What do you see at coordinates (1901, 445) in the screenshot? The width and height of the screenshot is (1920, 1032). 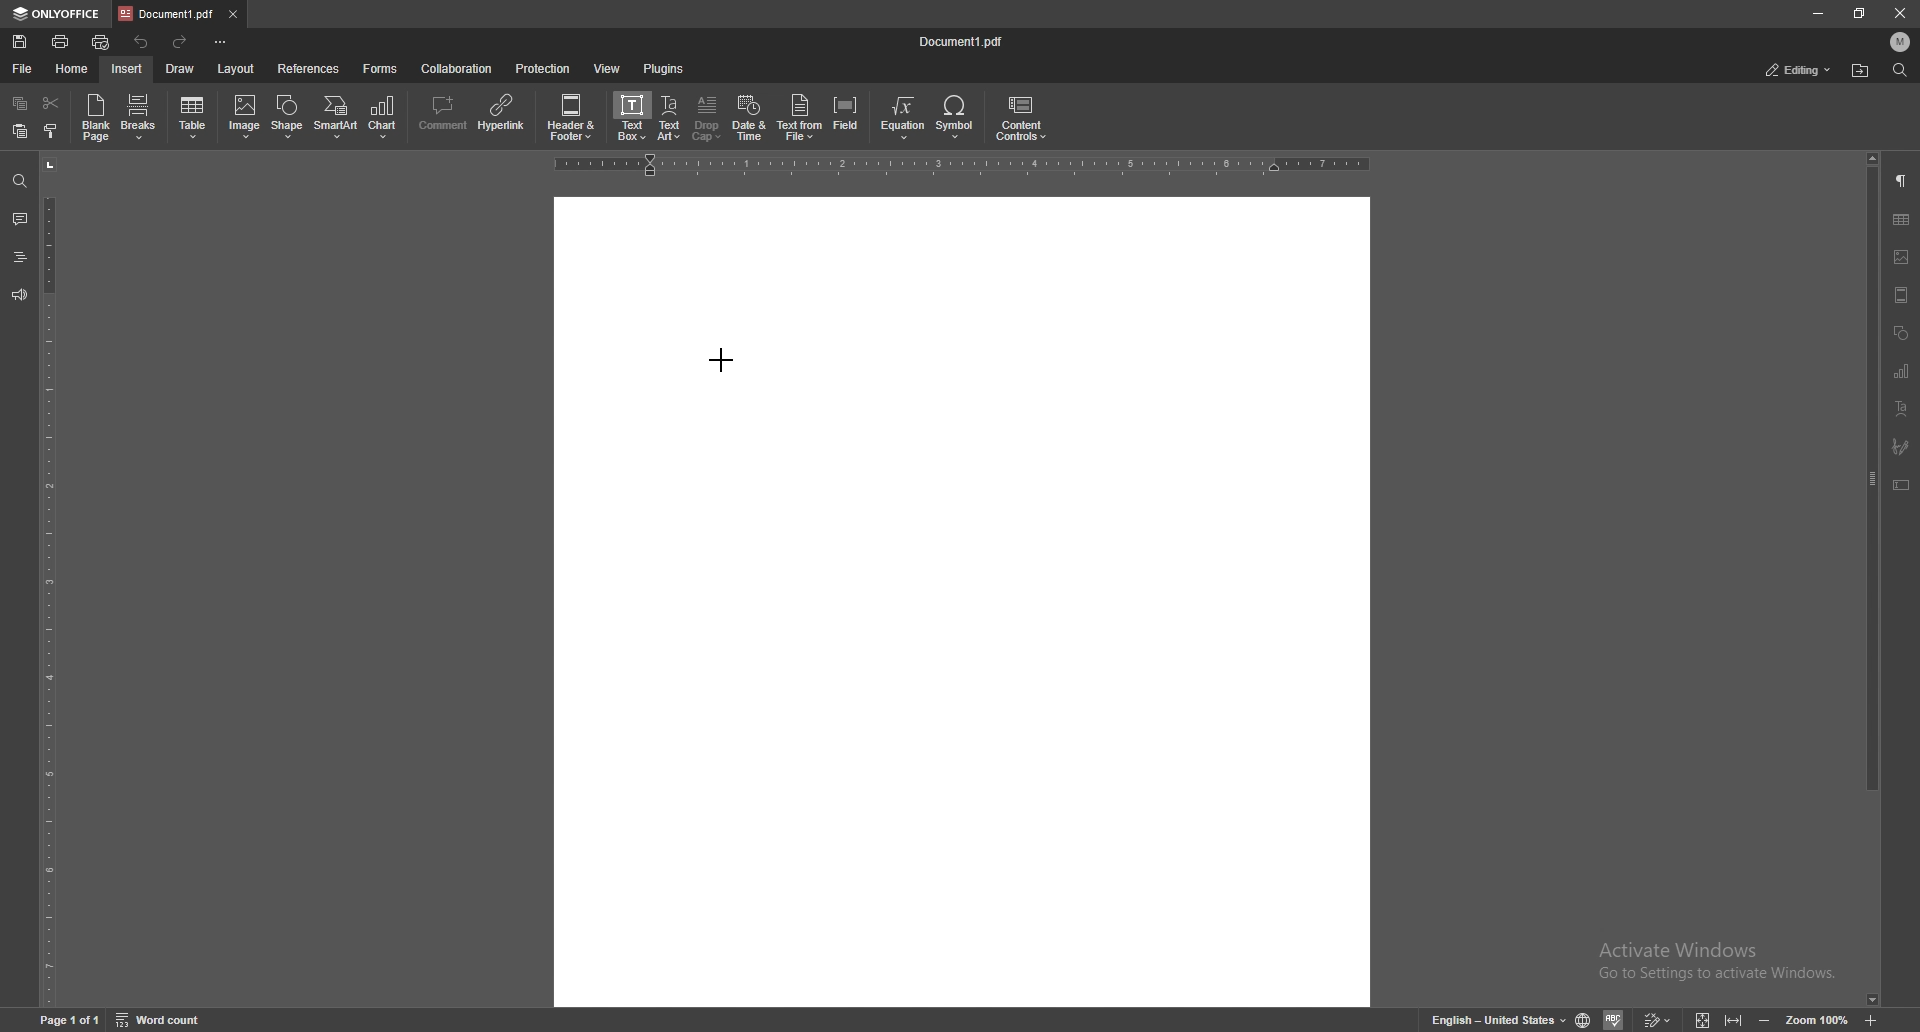 I see `signature field` at bounding box center [1901, 445].